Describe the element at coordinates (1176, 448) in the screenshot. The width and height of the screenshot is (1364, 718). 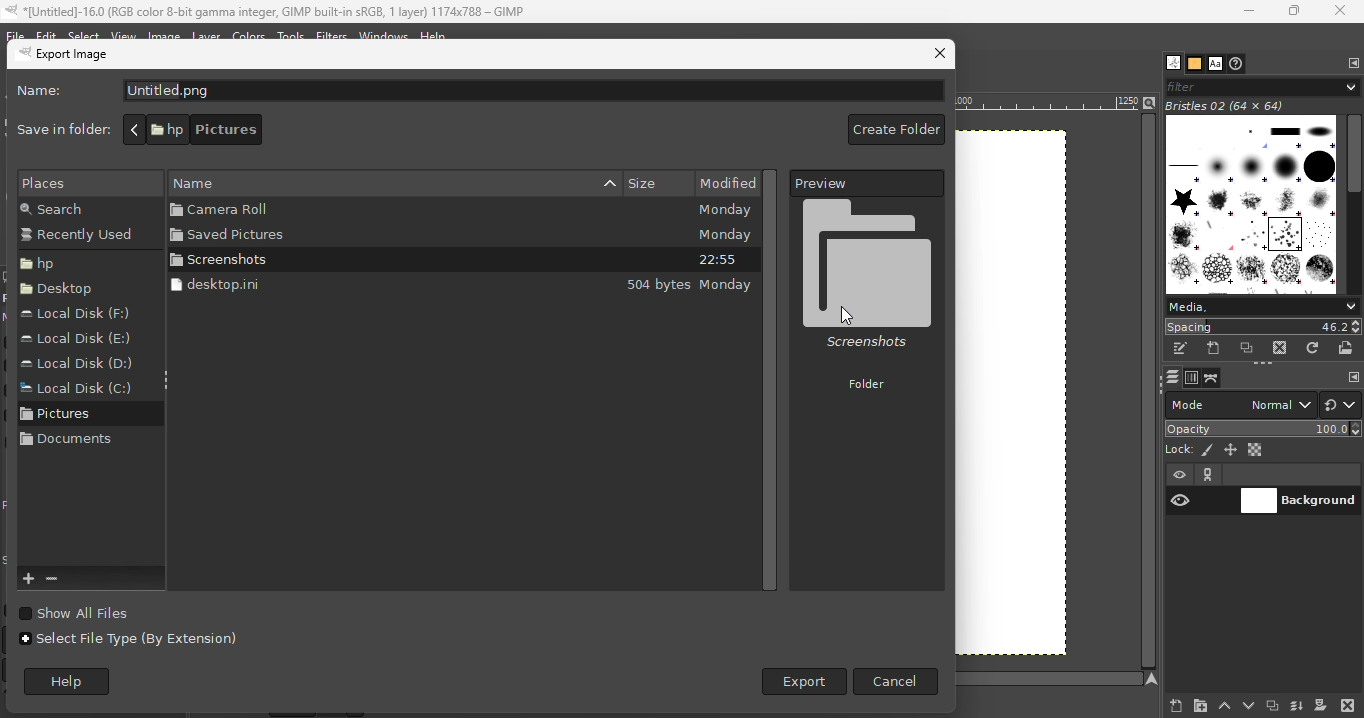
I see `Lock:` at that location.